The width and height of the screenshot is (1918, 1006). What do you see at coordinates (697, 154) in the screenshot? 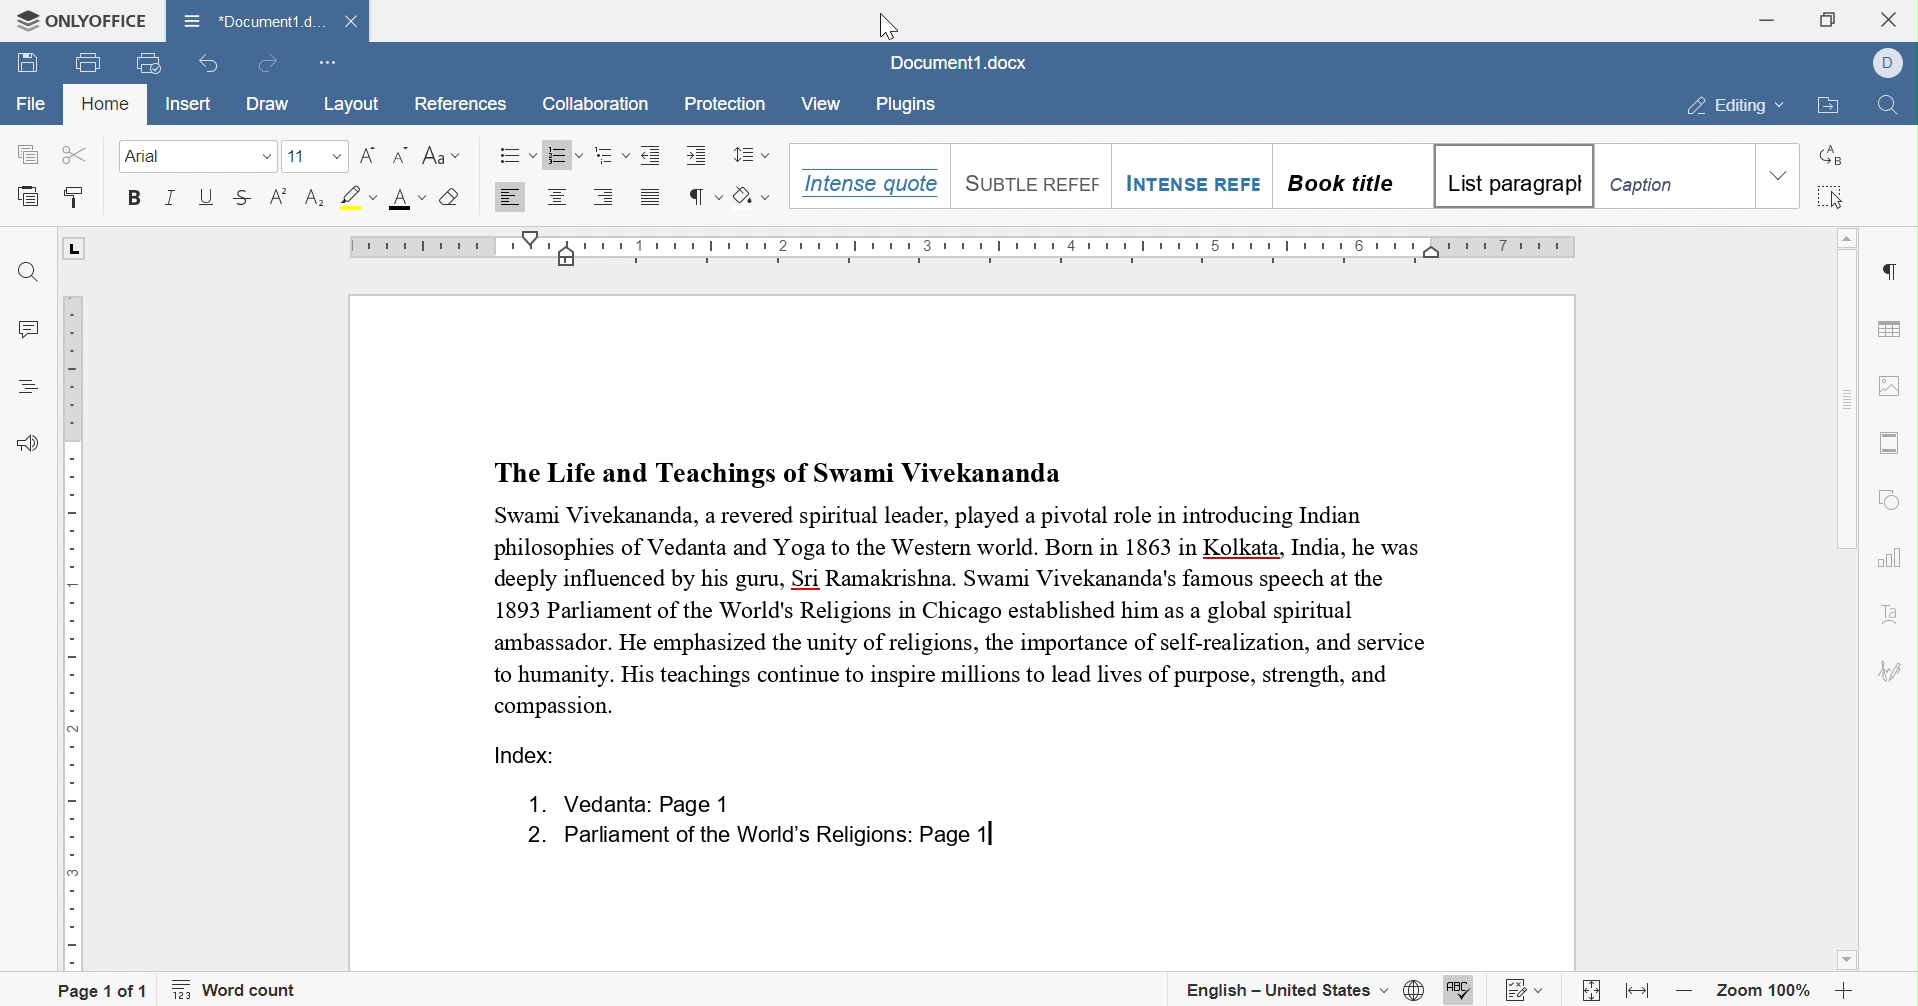
I see `increase indent` at bounding box center [697, 154].